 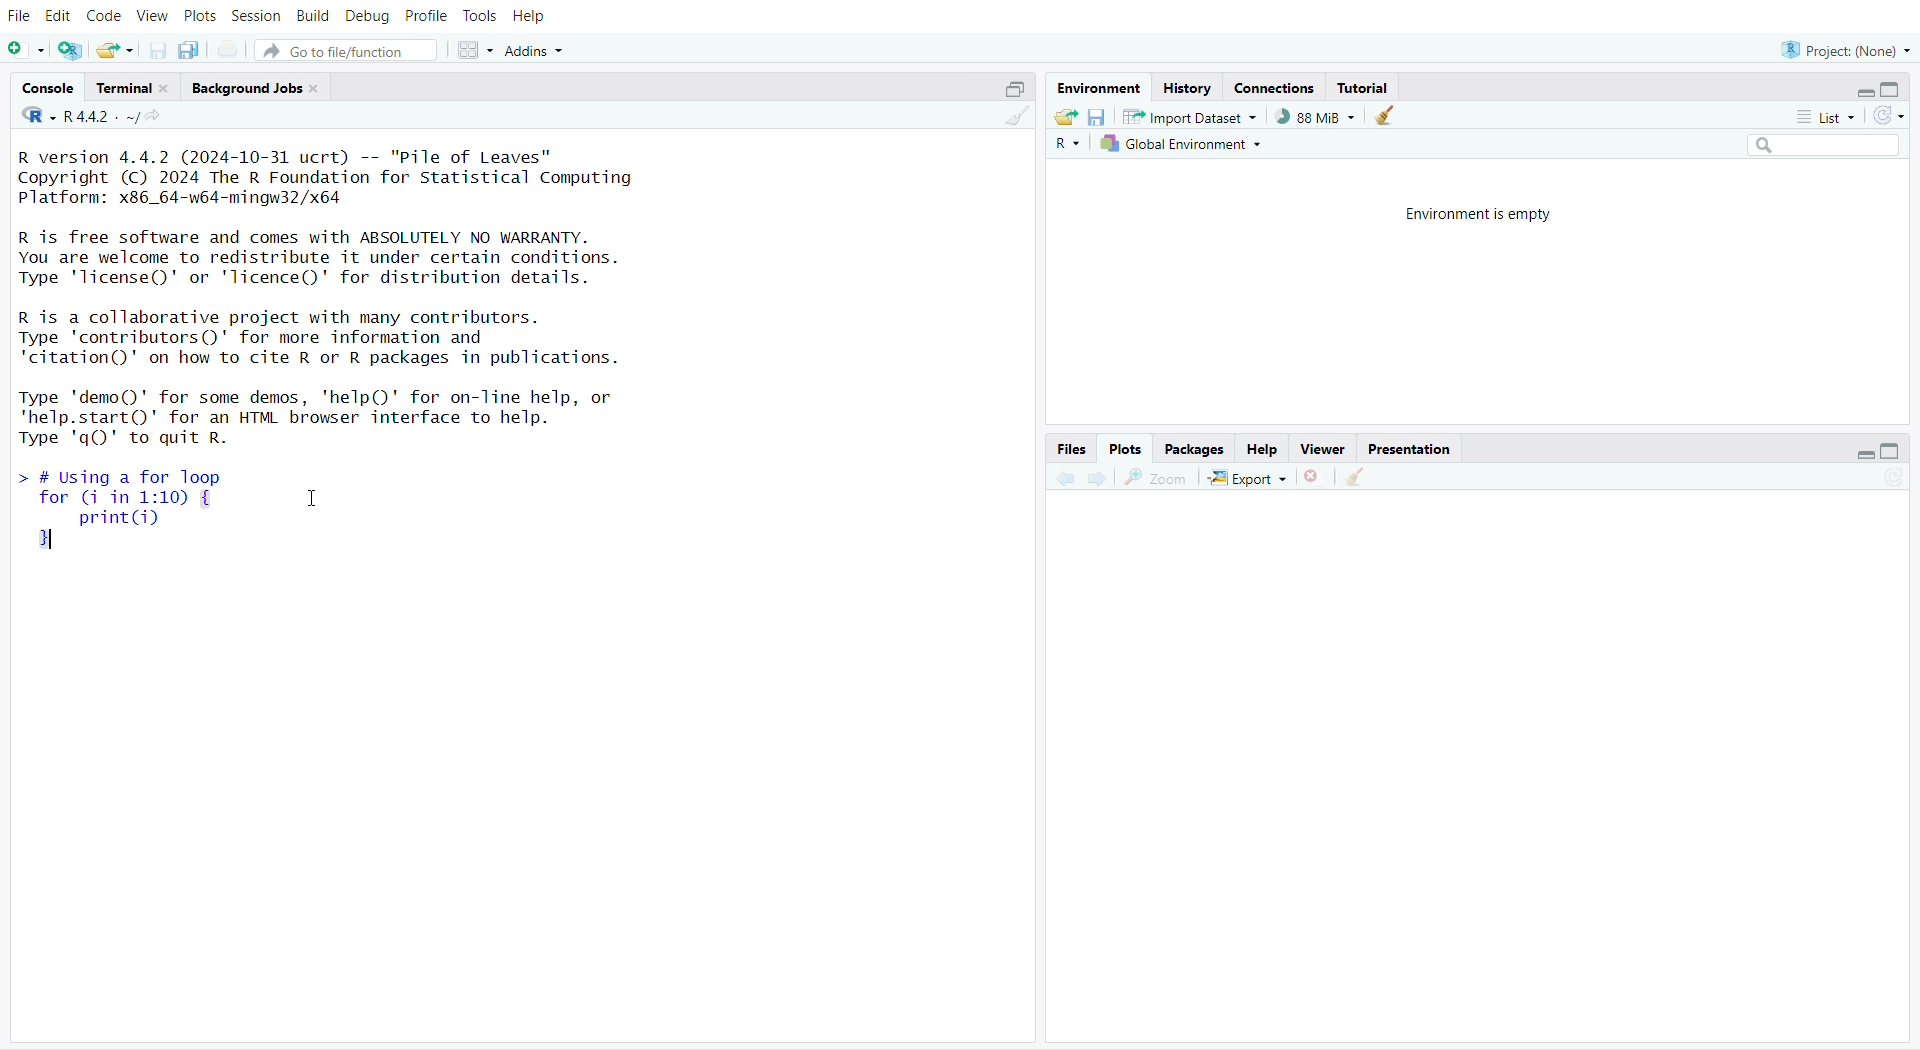 I want to click on remove the current plot, so click(x=1313, y=479).